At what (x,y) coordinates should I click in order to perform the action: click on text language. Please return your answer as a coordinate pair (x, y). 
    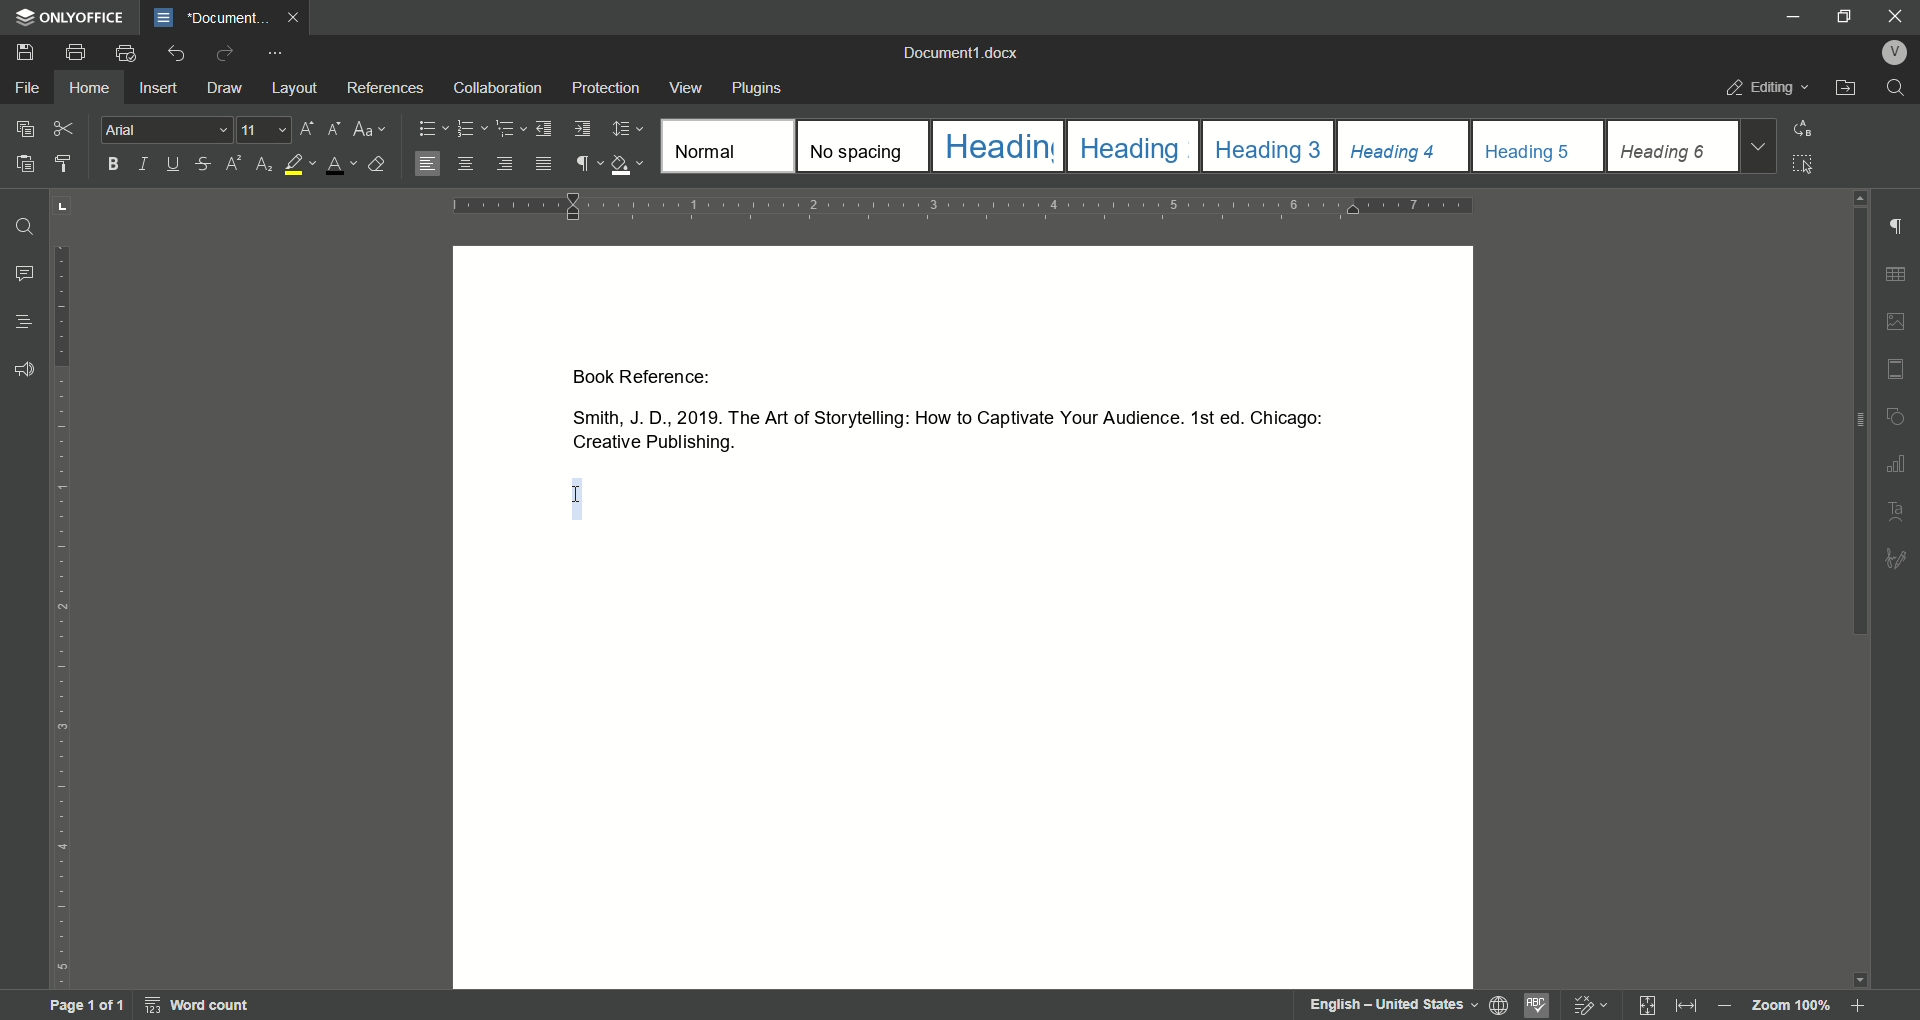
    Looking at the image, I should click on (1395, 1003).